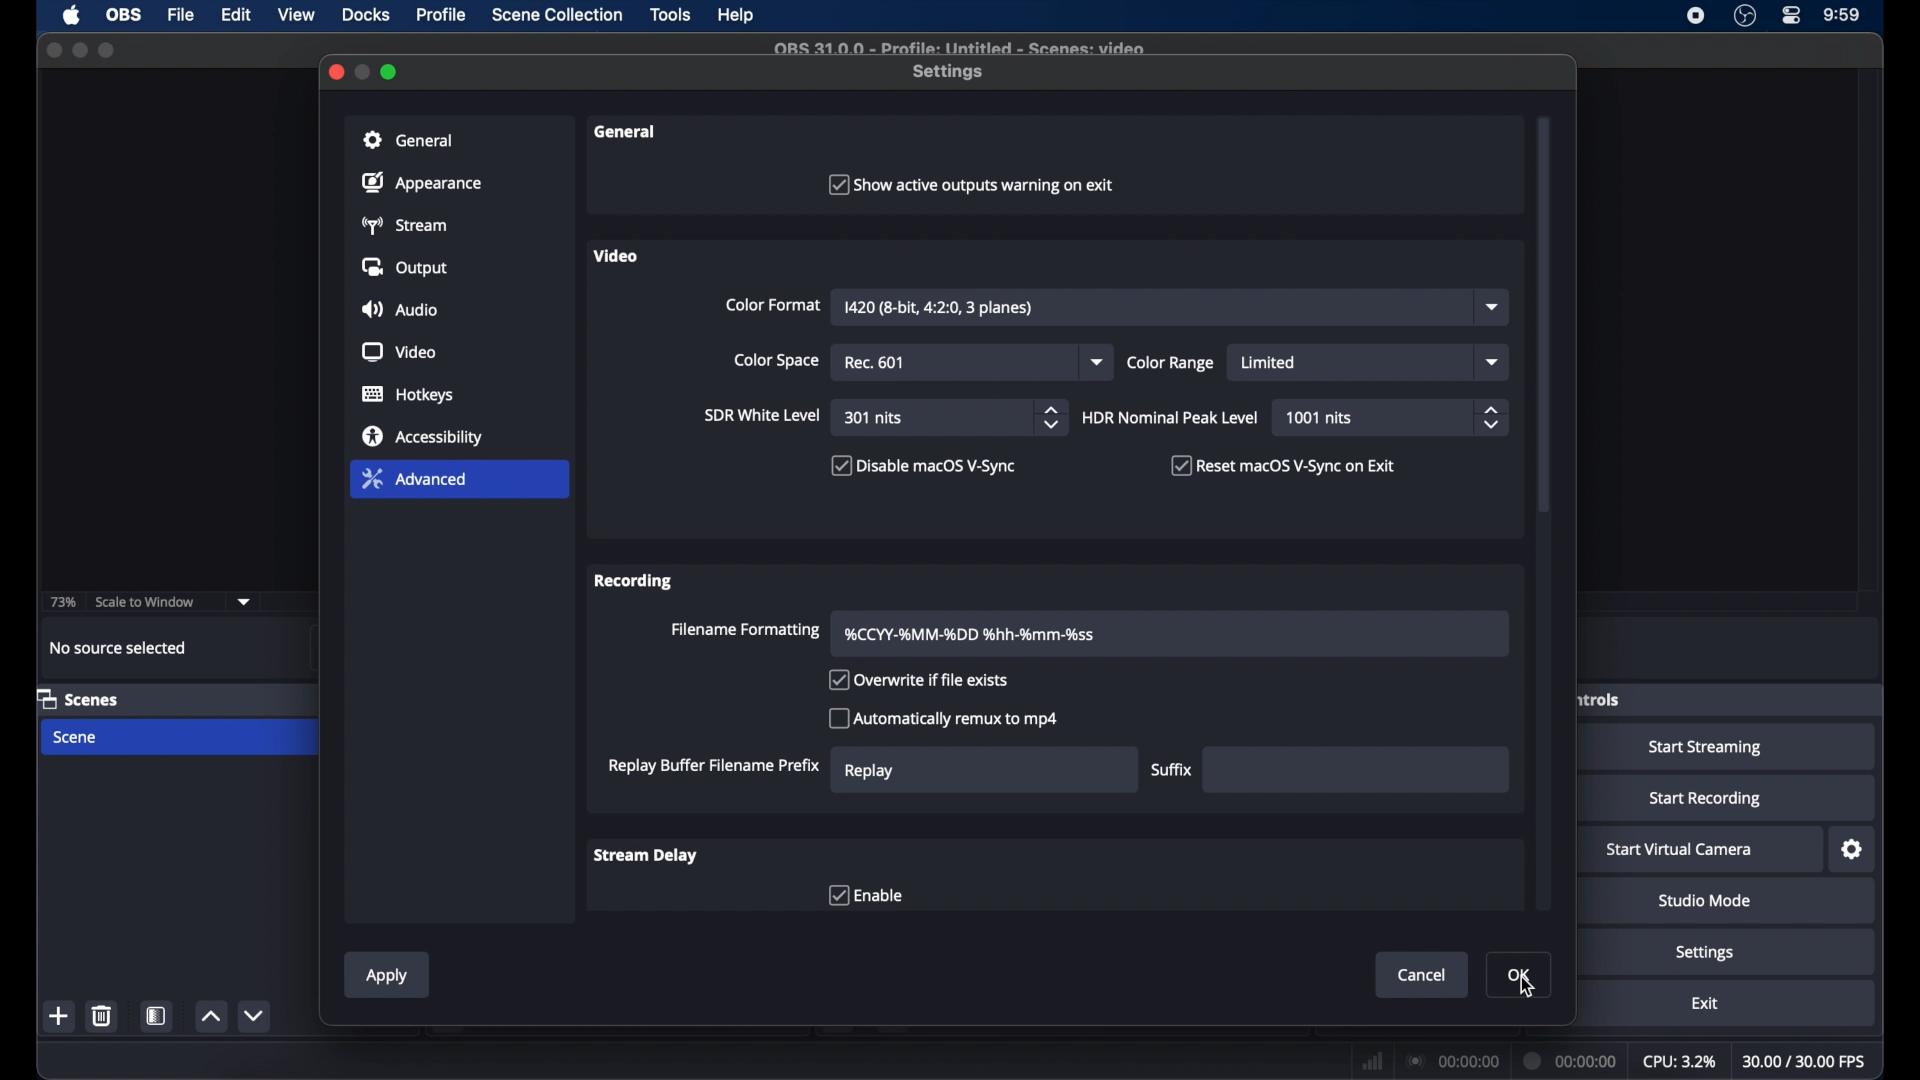 This screenshot has width=1920, height=1080. Describe the element at coordinates (1745, 16) in the screenshot. I see `obs studio` at that location.